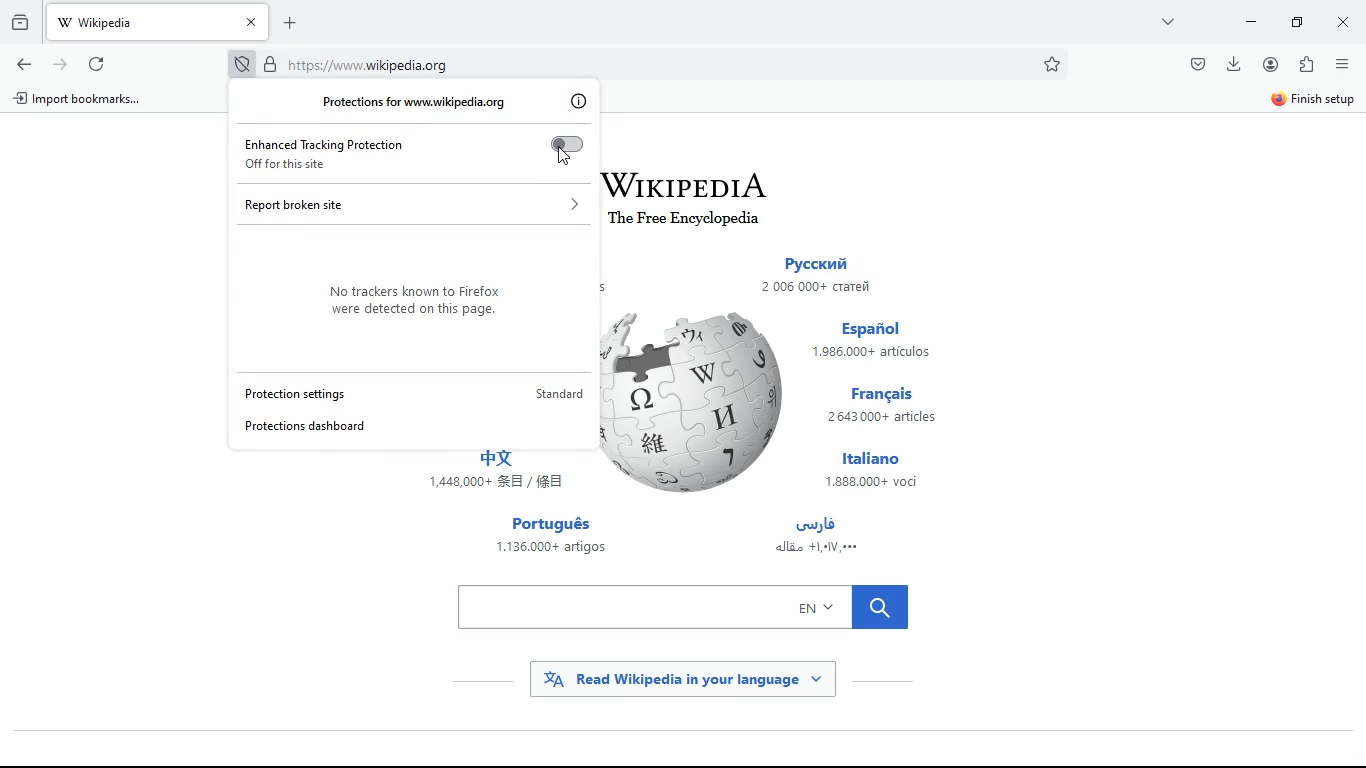  I want to click on forward, so click(63, 63).